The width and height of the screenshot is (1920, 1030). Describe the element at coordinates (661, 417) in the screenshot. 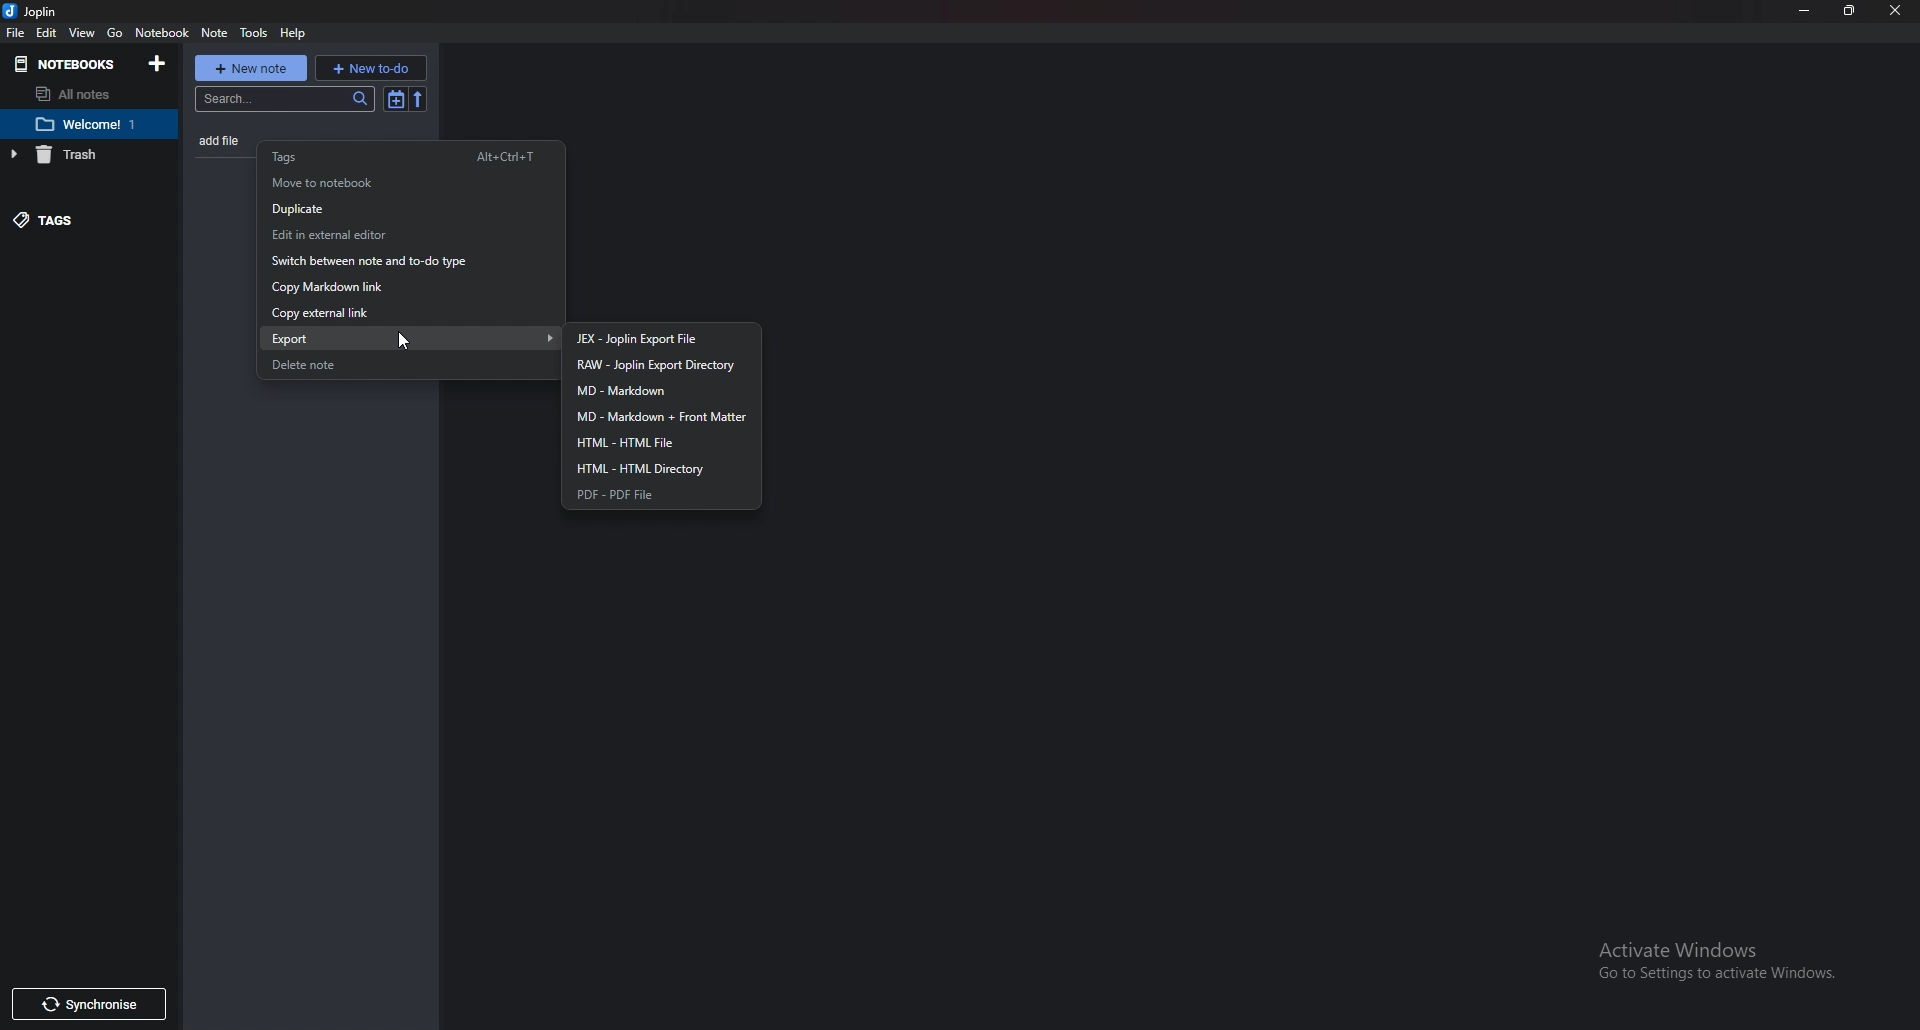

I see `markdown + front matter` at that location.